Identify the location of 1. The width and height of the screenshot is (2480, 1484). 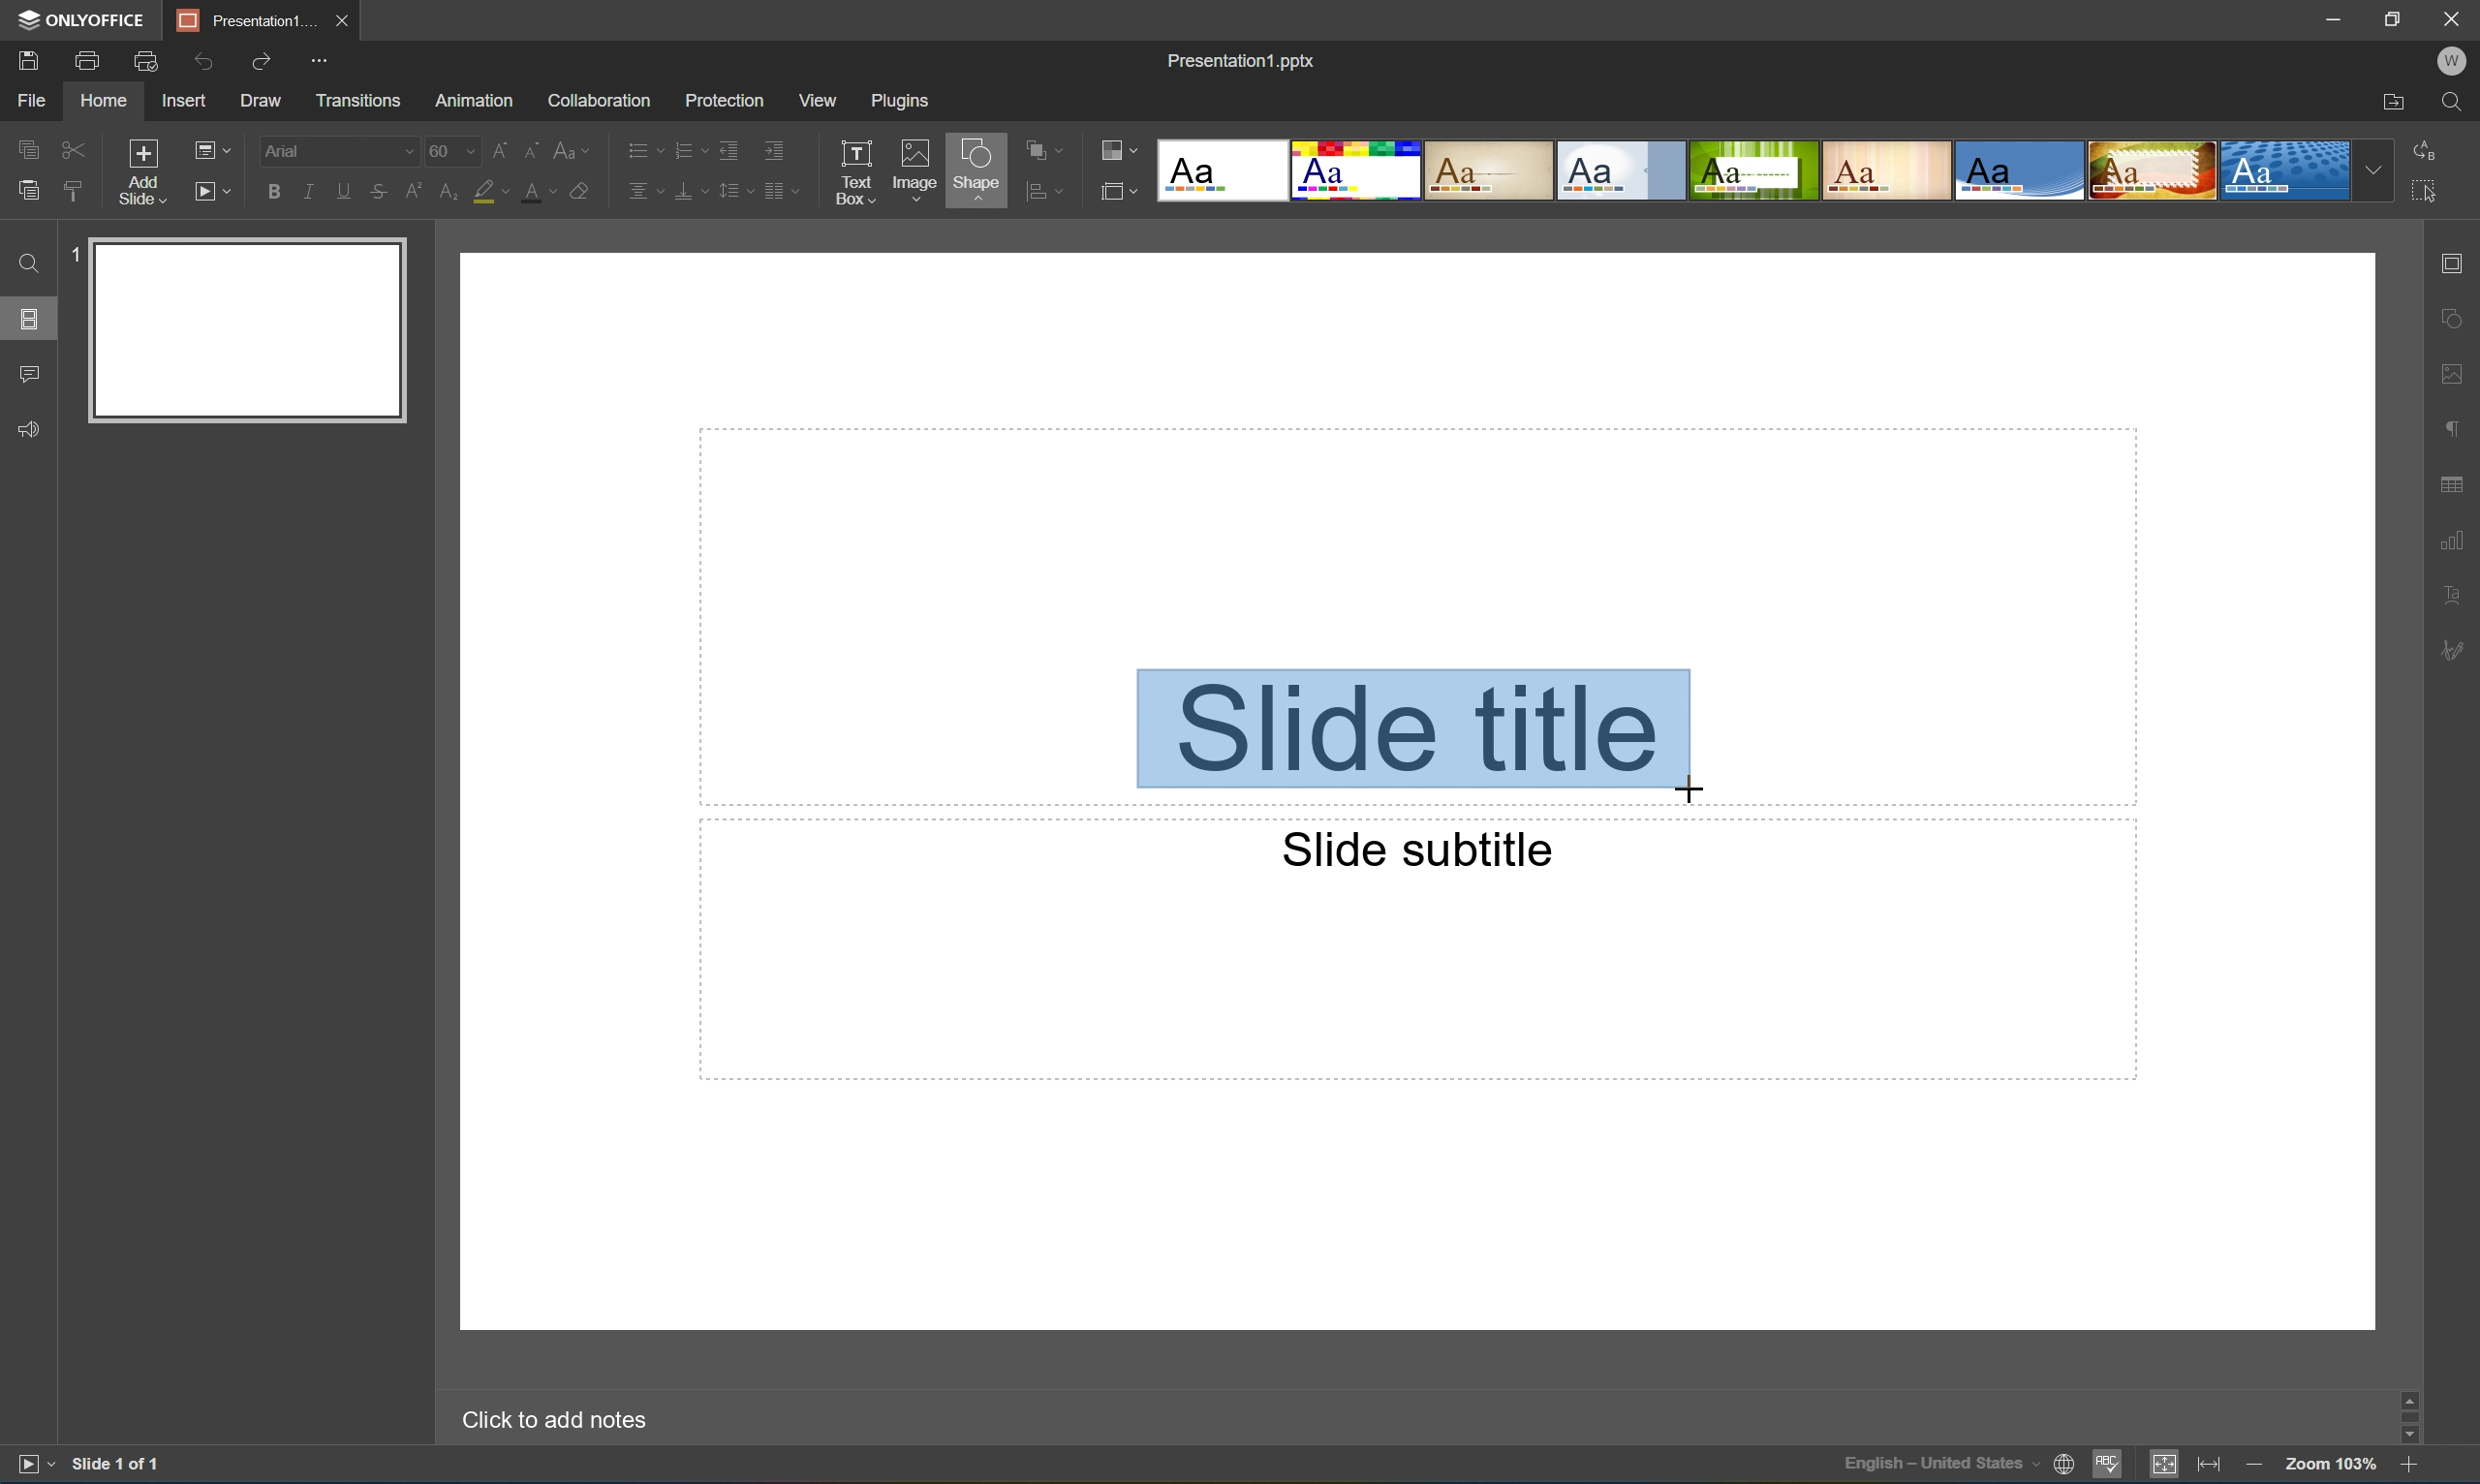
(67, 258).